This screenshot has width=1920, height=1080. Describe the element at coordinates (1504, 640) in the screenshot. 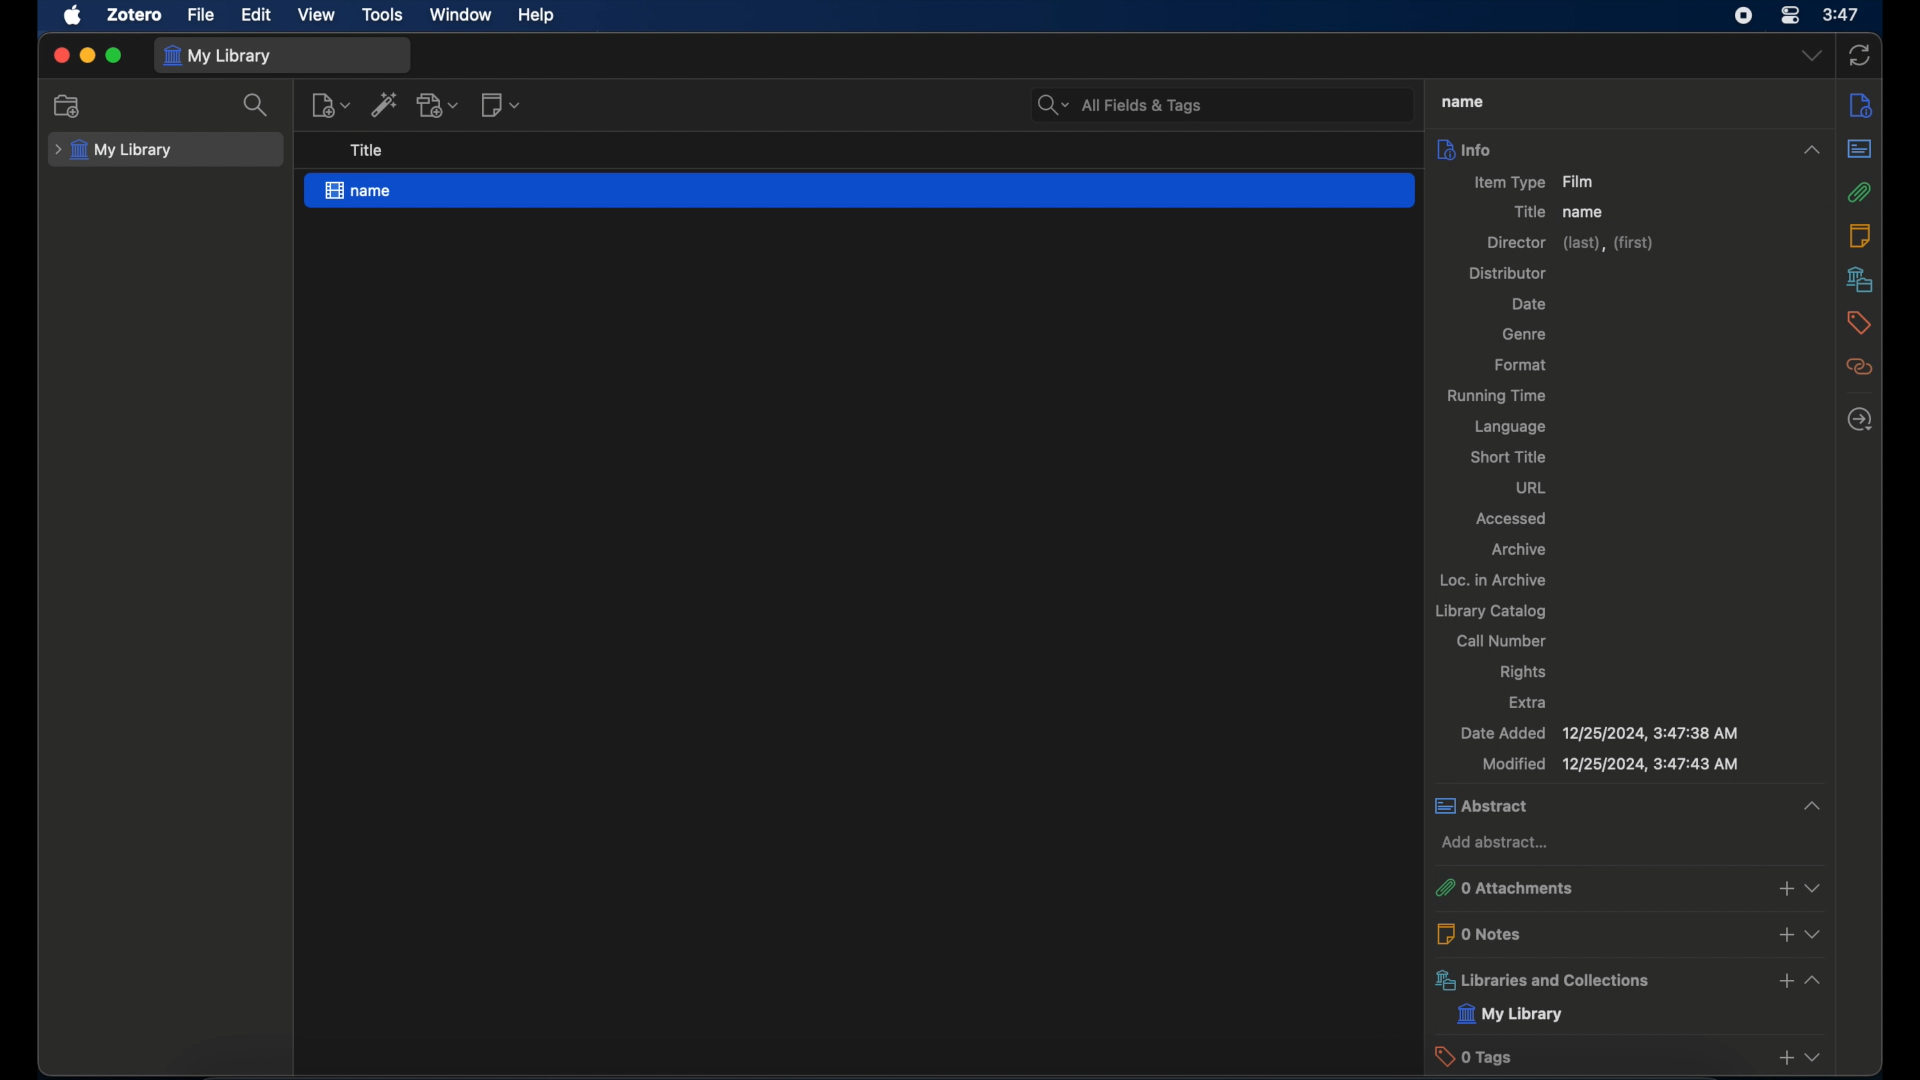

I see `call number` at that location.